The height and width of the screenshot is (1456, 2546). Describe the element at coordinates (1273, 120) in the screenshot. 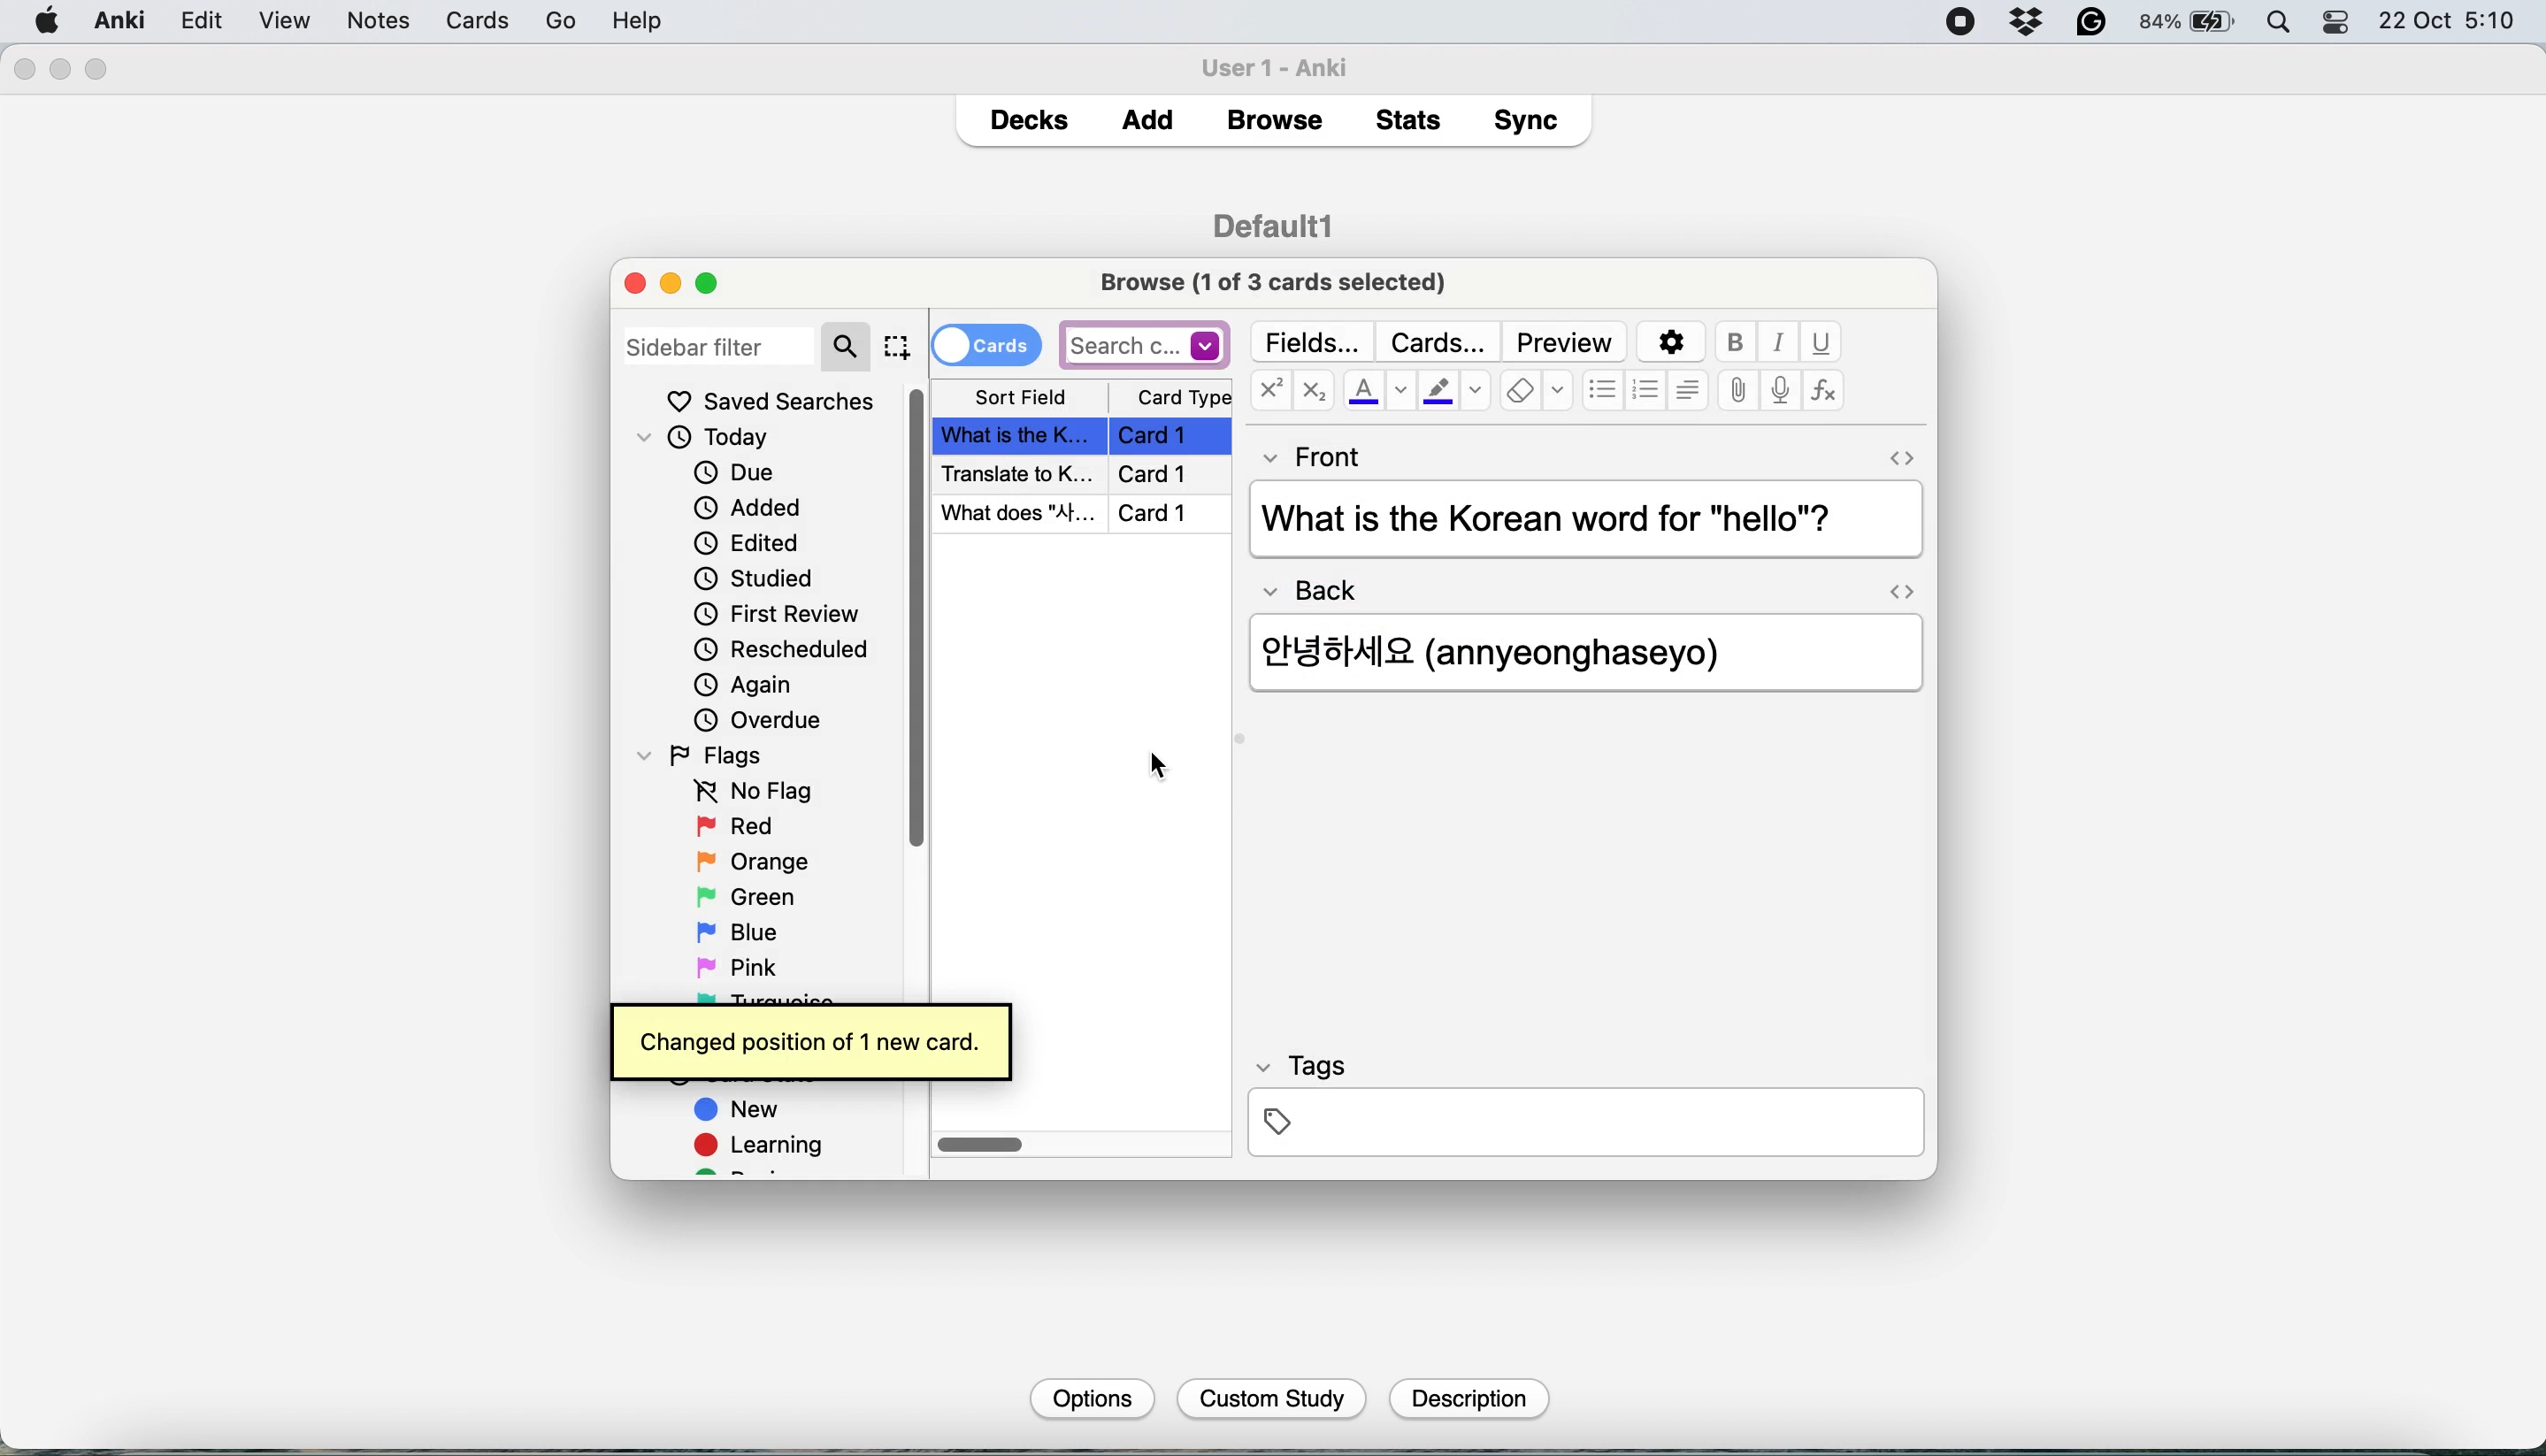

I see `Browse` at that location.